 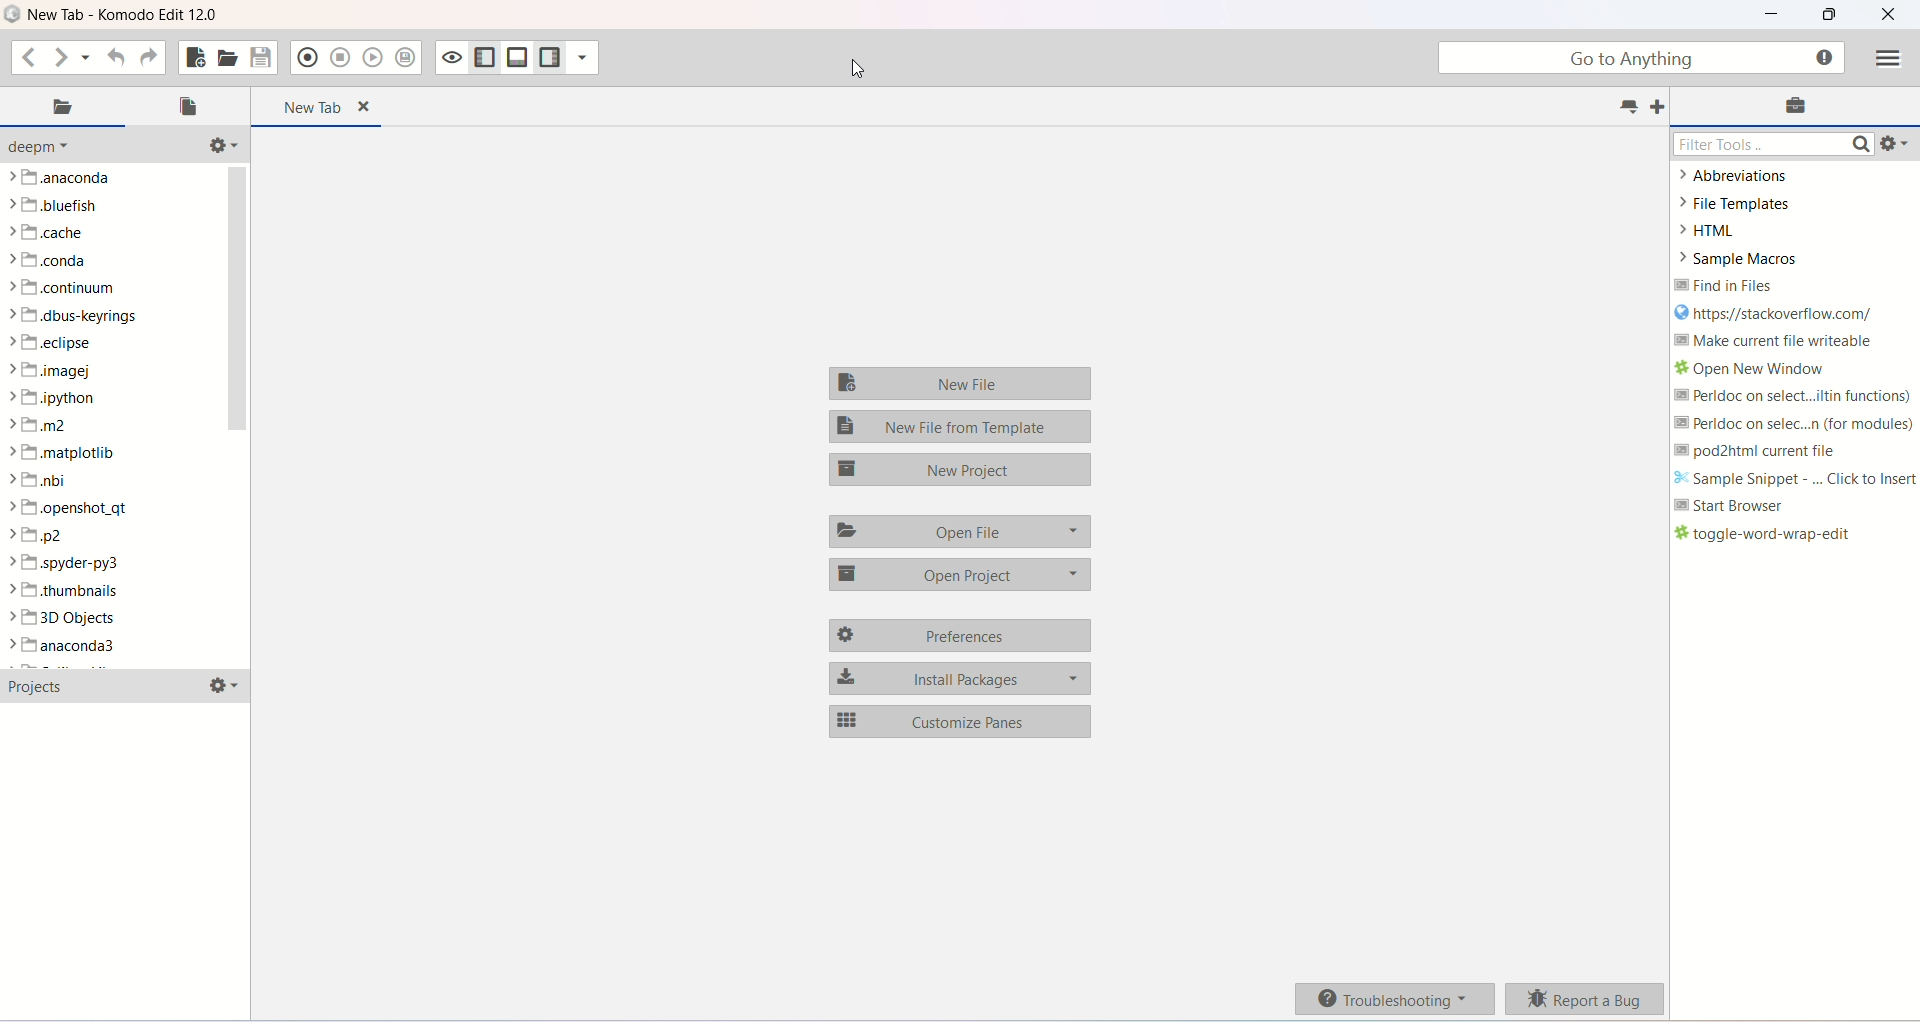 I want to click on ipython, so click(x=56, y=398).